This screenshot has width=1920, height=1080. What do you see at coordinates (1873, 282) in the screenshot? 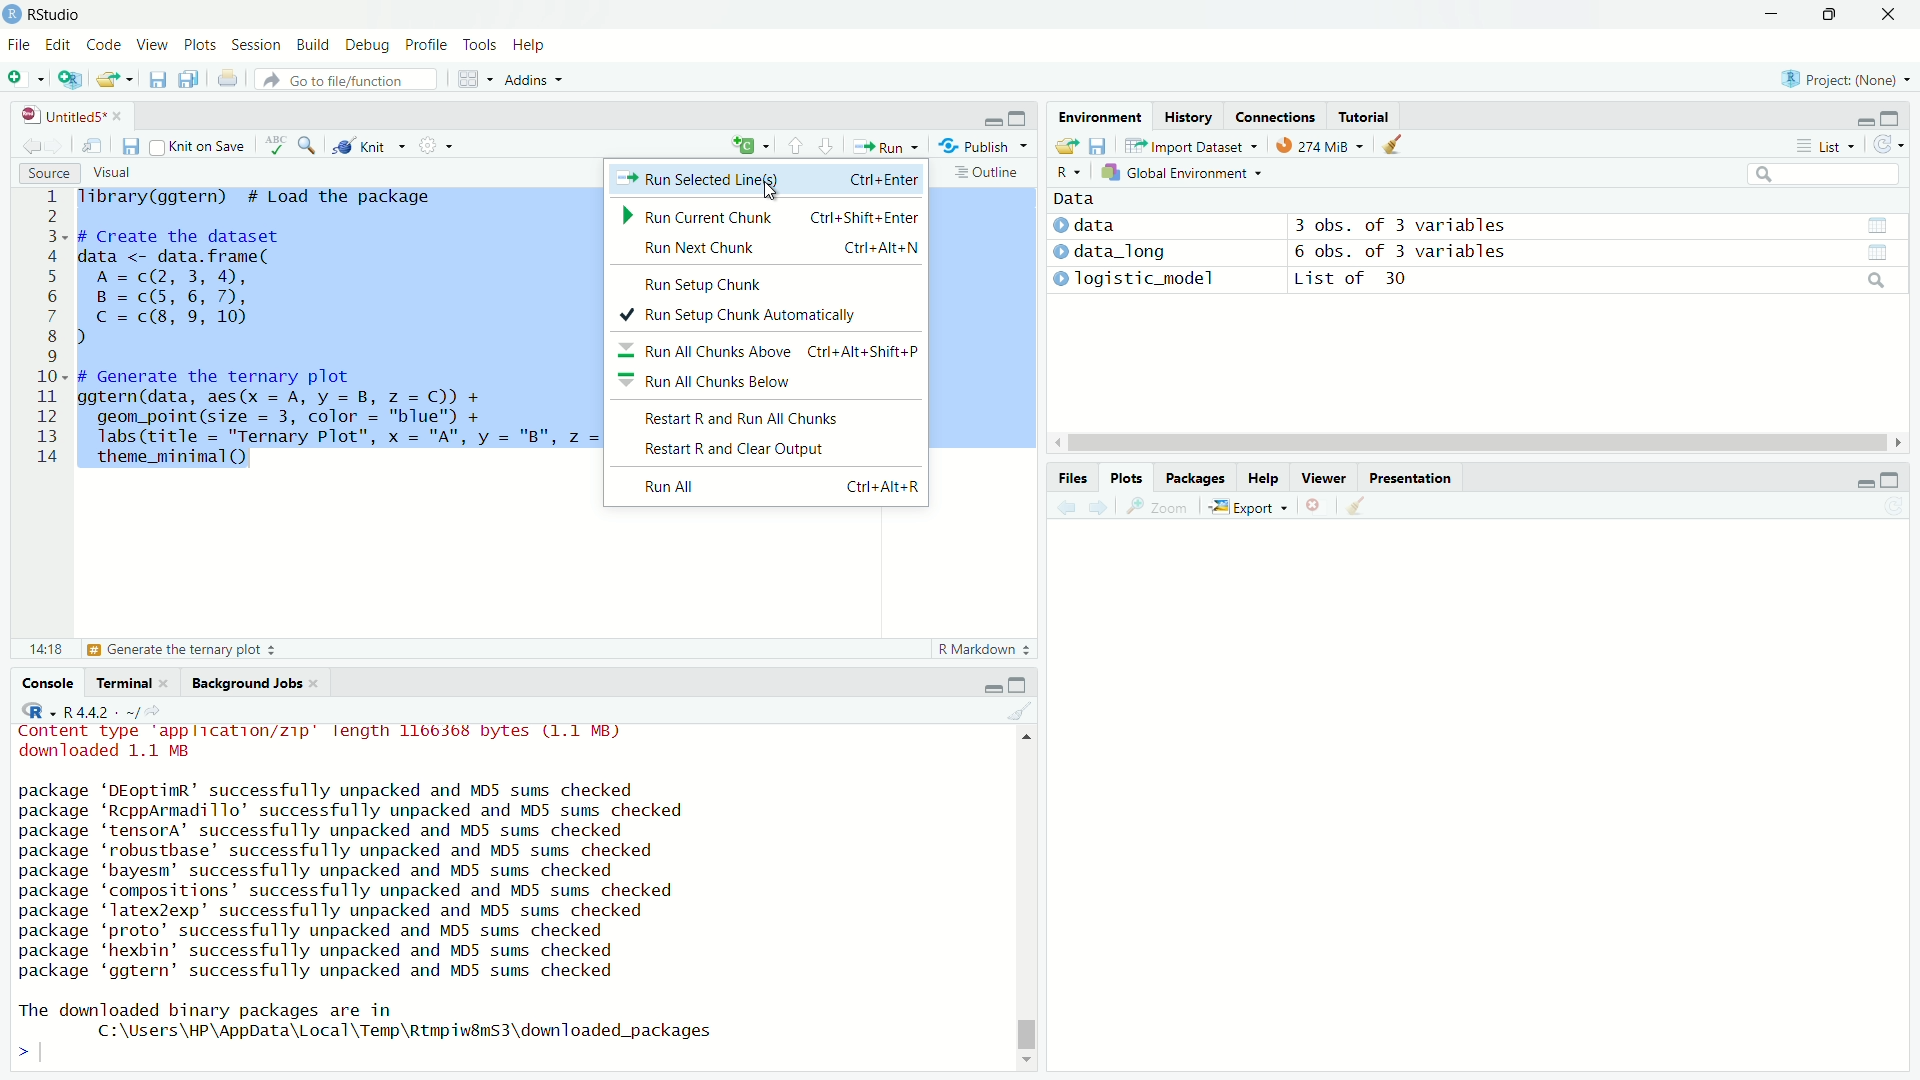
I see `search` at bounding box center [1873, 282].